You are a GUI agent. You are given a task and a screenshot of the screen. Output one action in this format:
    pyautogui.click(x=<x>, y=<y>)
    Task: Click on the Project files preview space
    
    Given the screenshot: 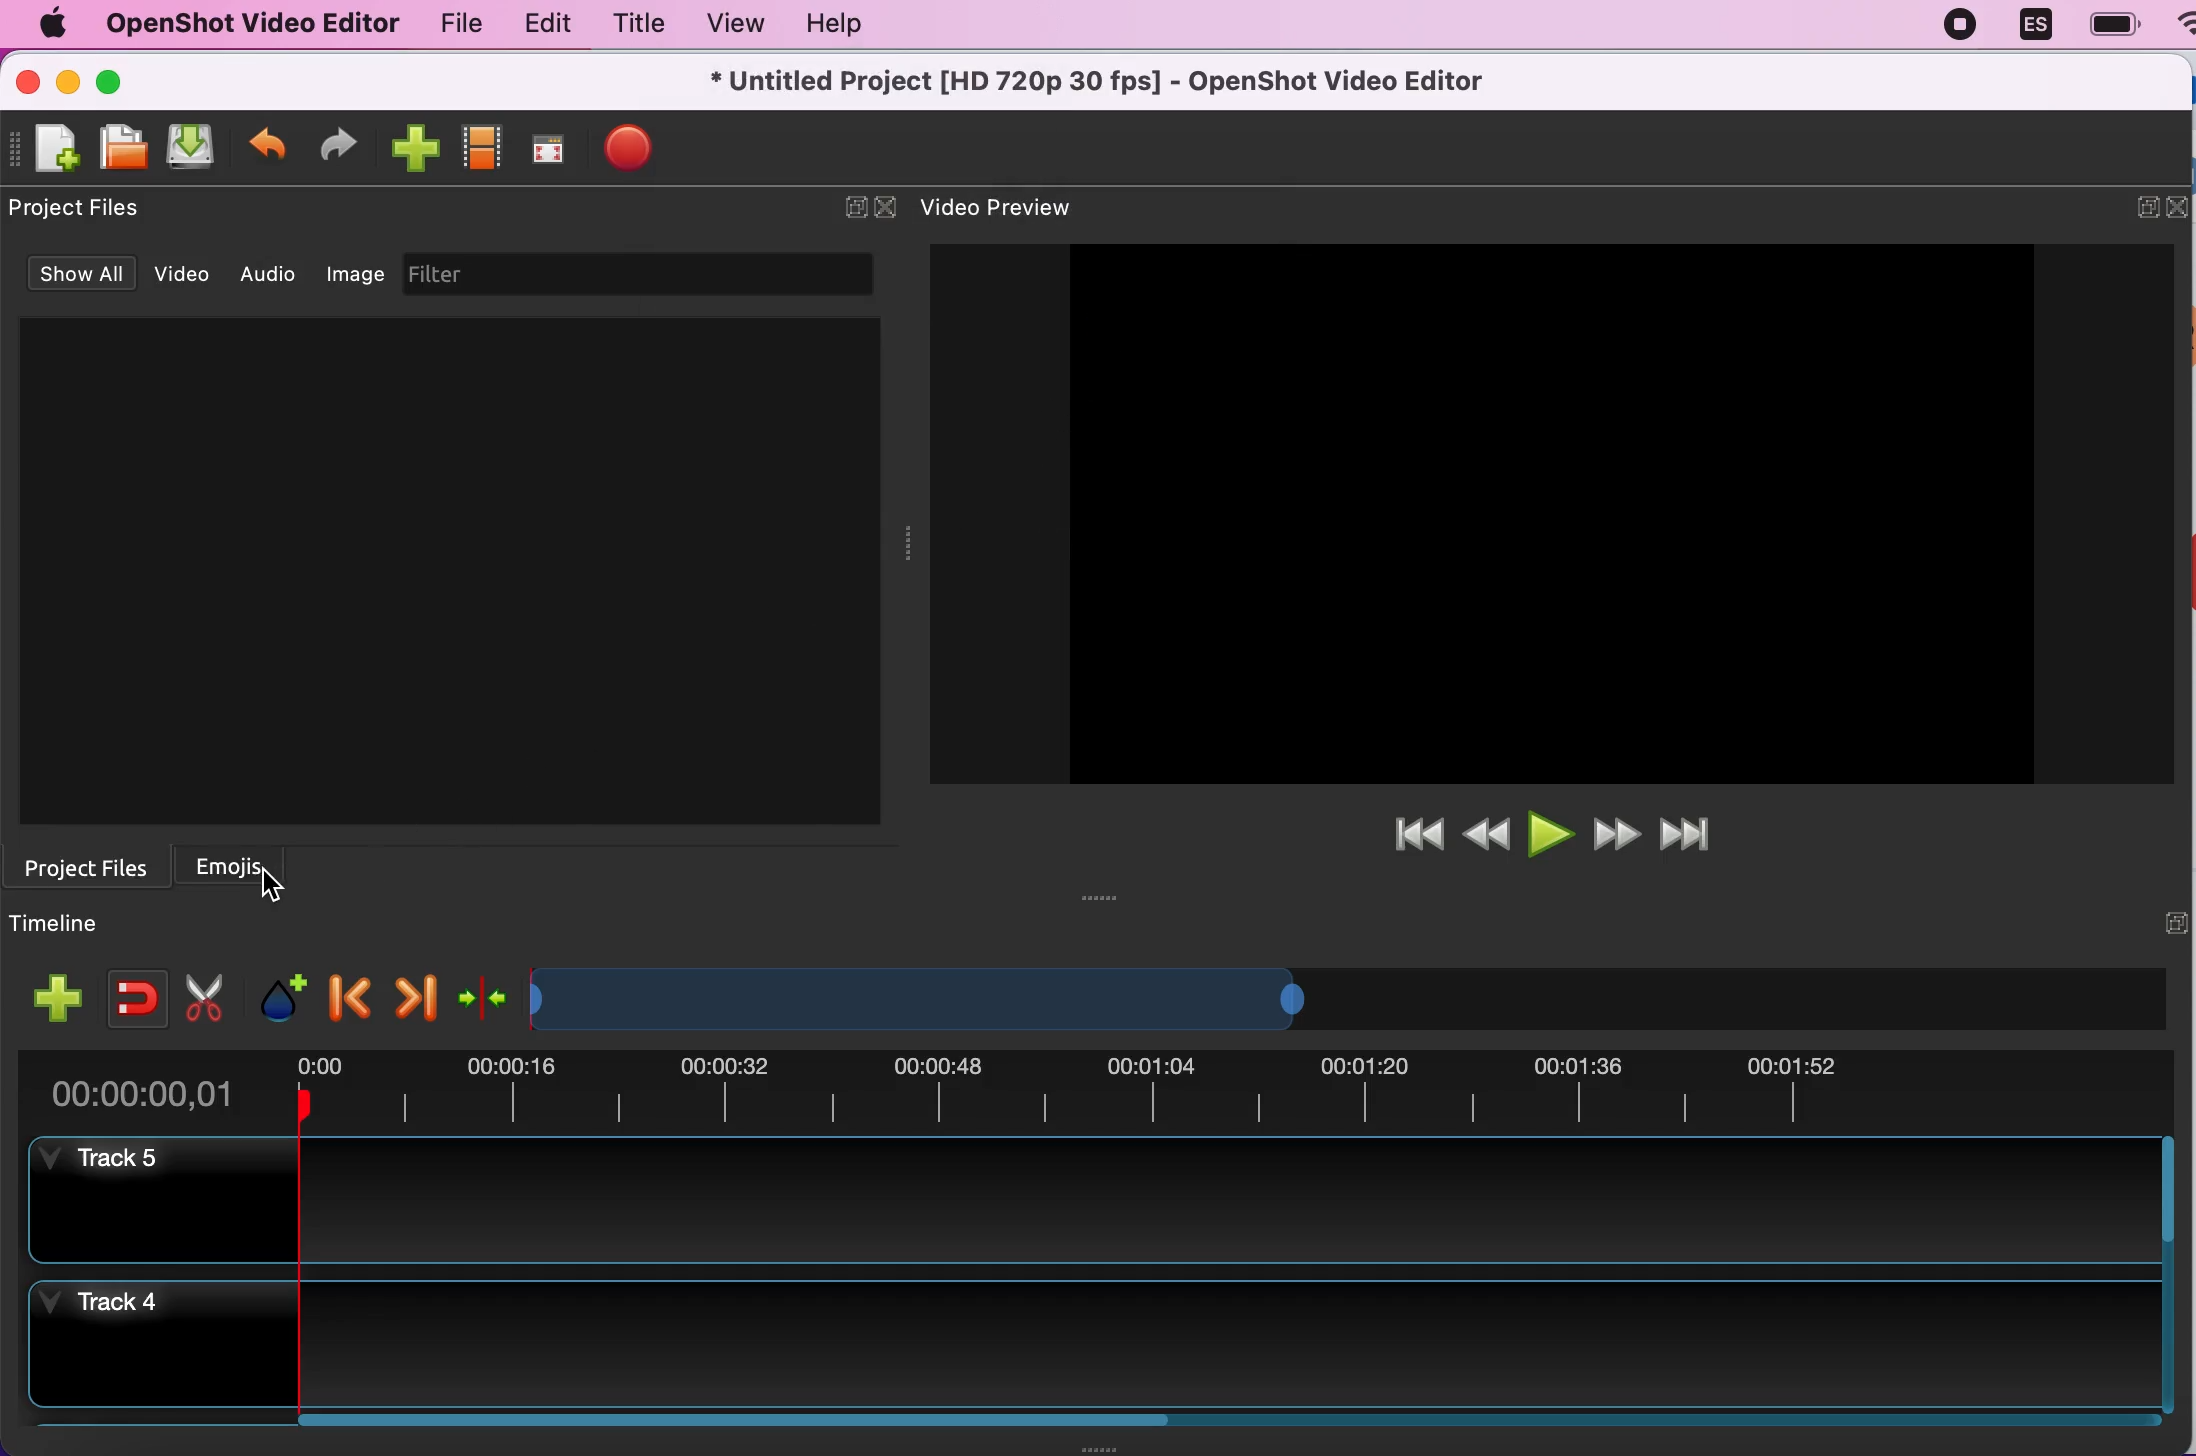 What is the action you would take?
    pyautogui.click(x=449, y=570)
    